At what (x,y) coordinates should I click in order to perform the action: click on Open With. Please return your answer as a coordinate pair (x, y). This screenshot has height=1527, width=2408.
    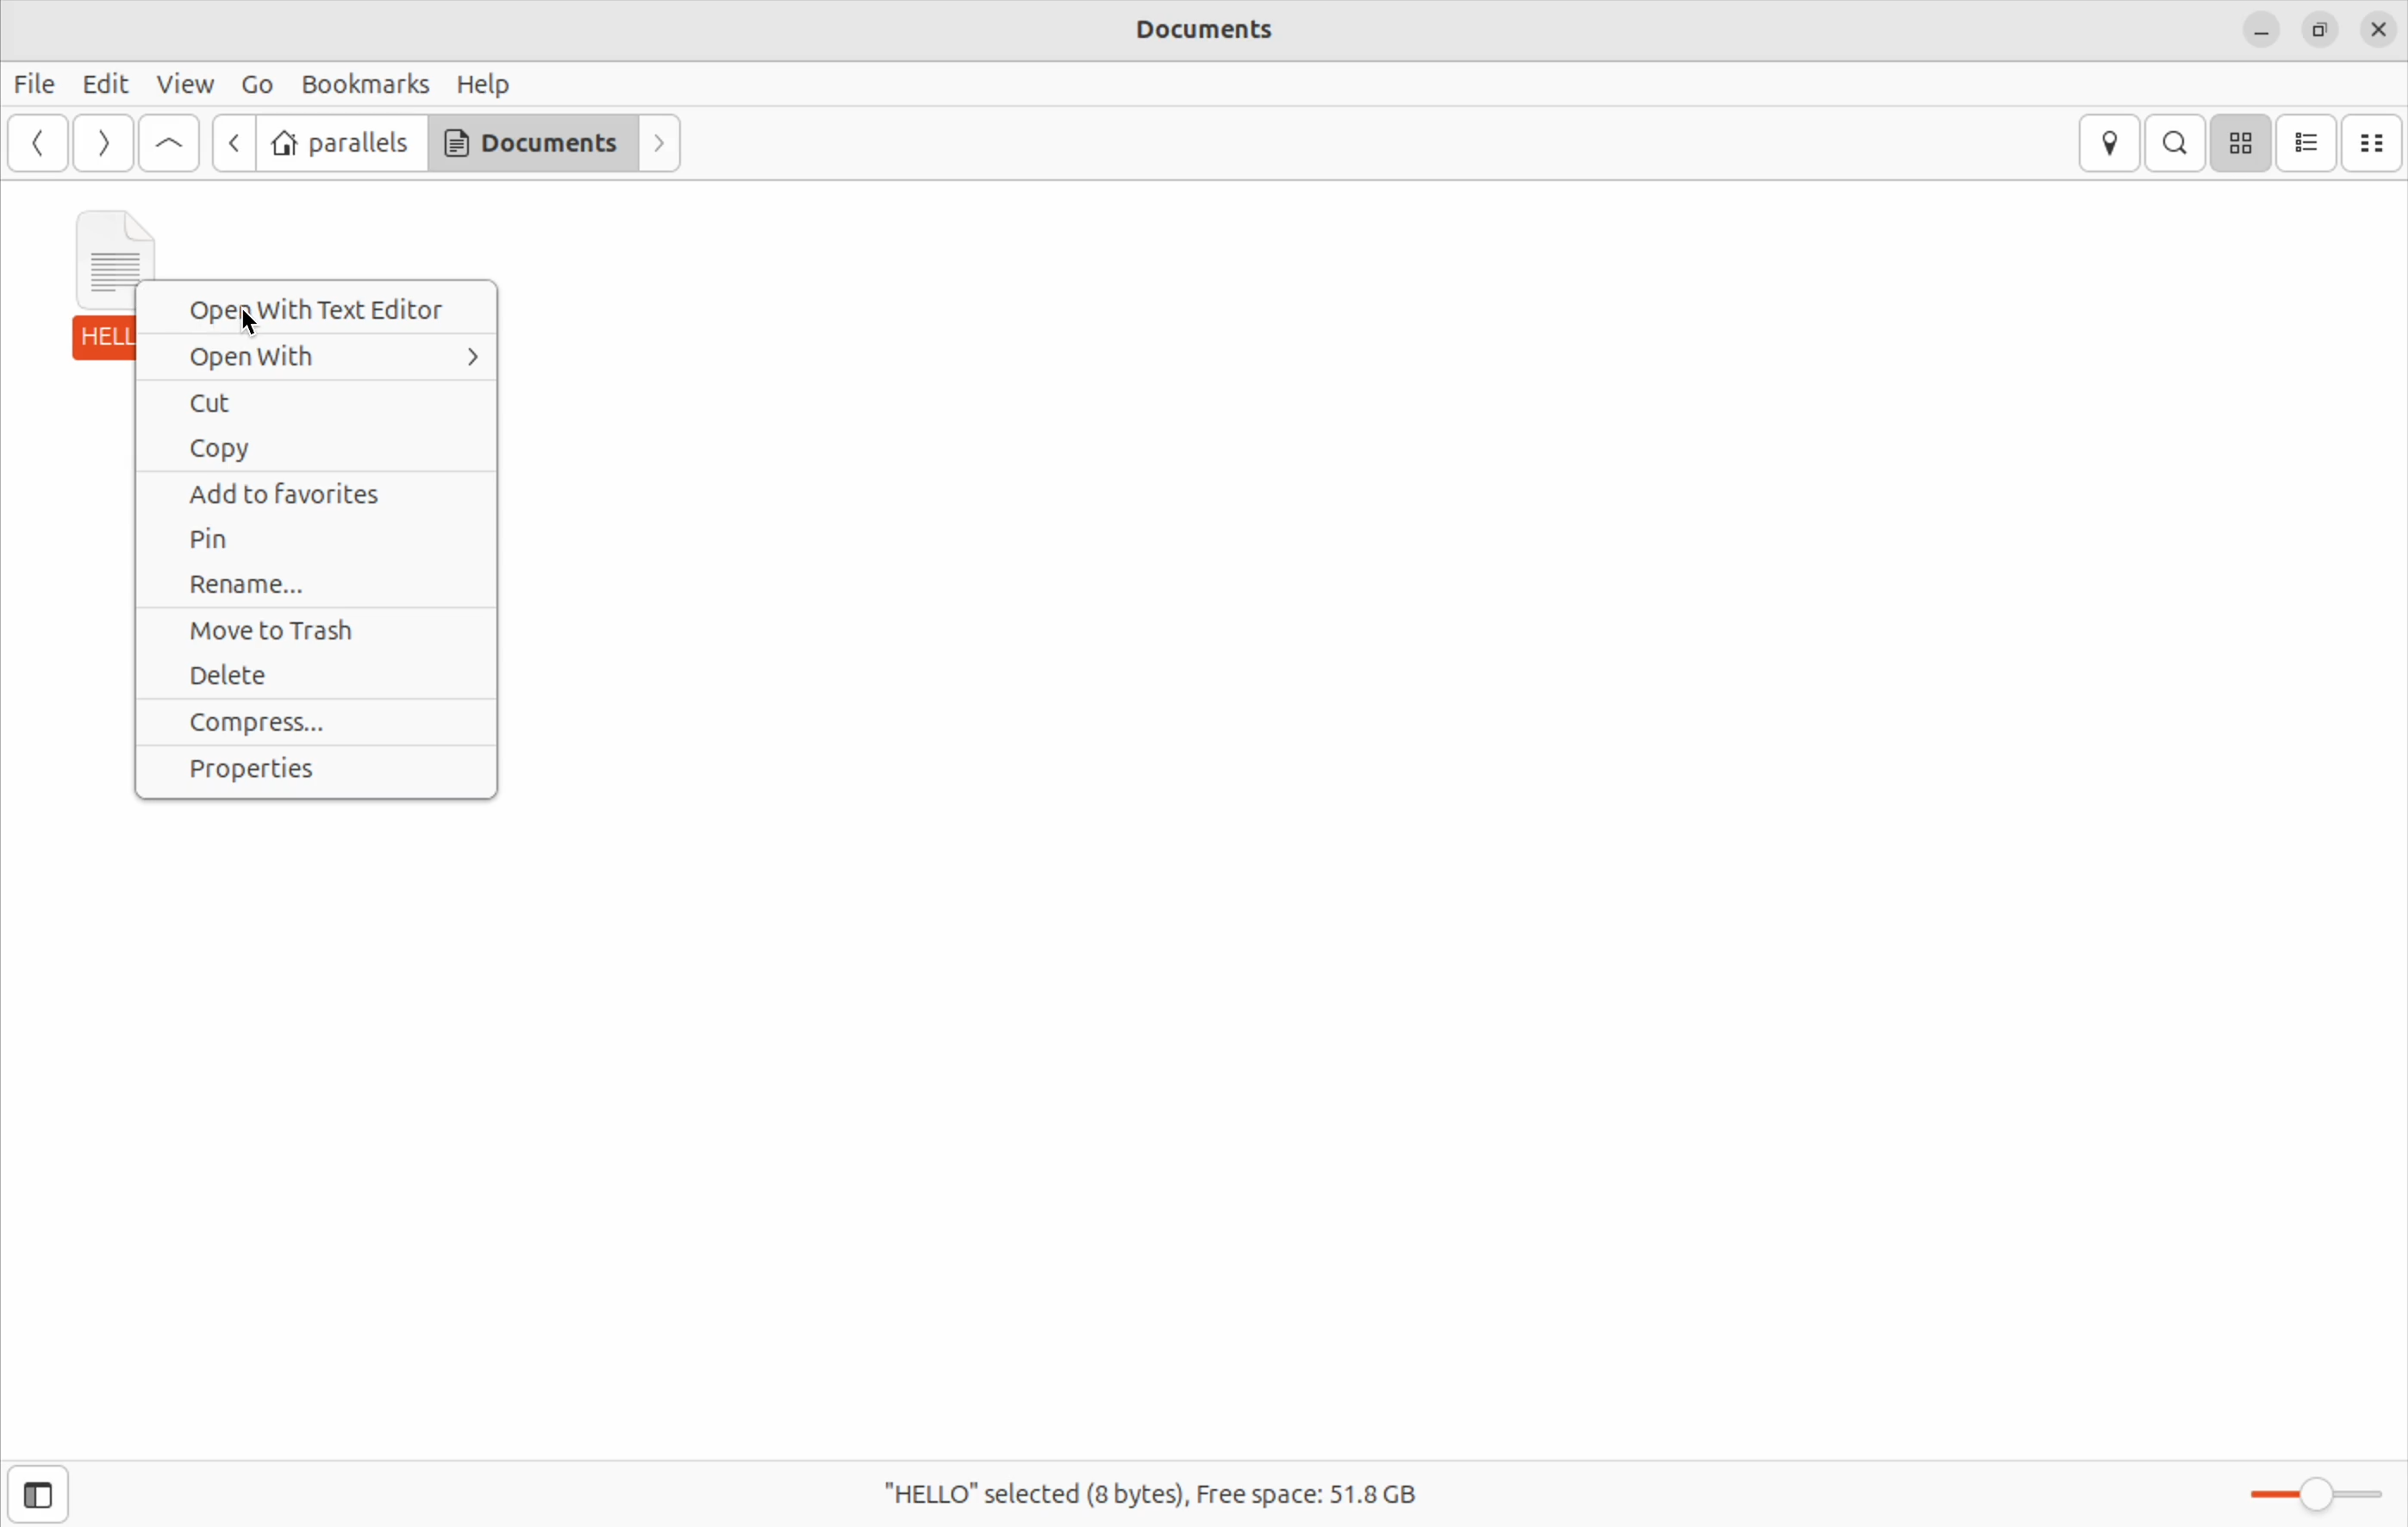
    Looking at the image, I should click on (318, 354).